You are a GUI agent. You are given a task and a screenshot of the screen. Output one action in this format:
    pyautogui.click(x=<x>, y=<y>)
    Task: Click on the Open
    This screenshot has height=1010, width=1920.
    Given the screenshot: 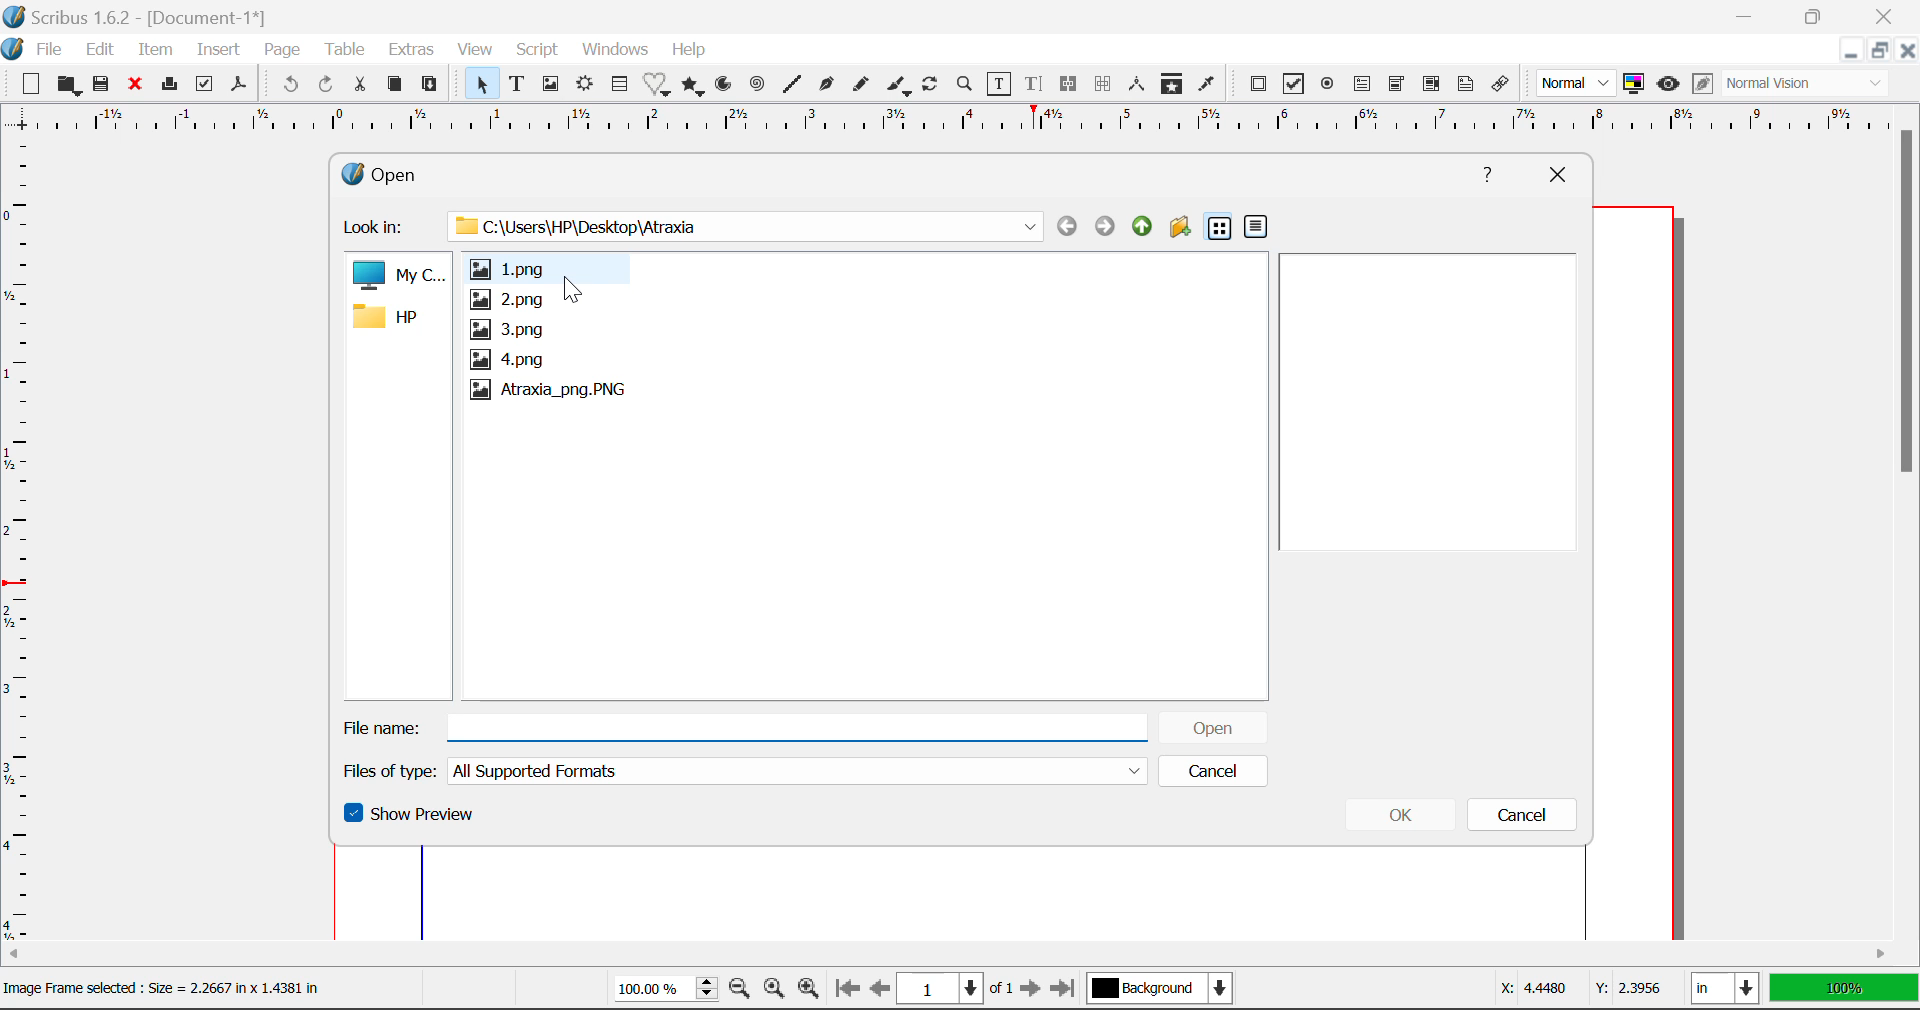 What is the action you would take?
    pyautogui.click(x=70, y=85)
    